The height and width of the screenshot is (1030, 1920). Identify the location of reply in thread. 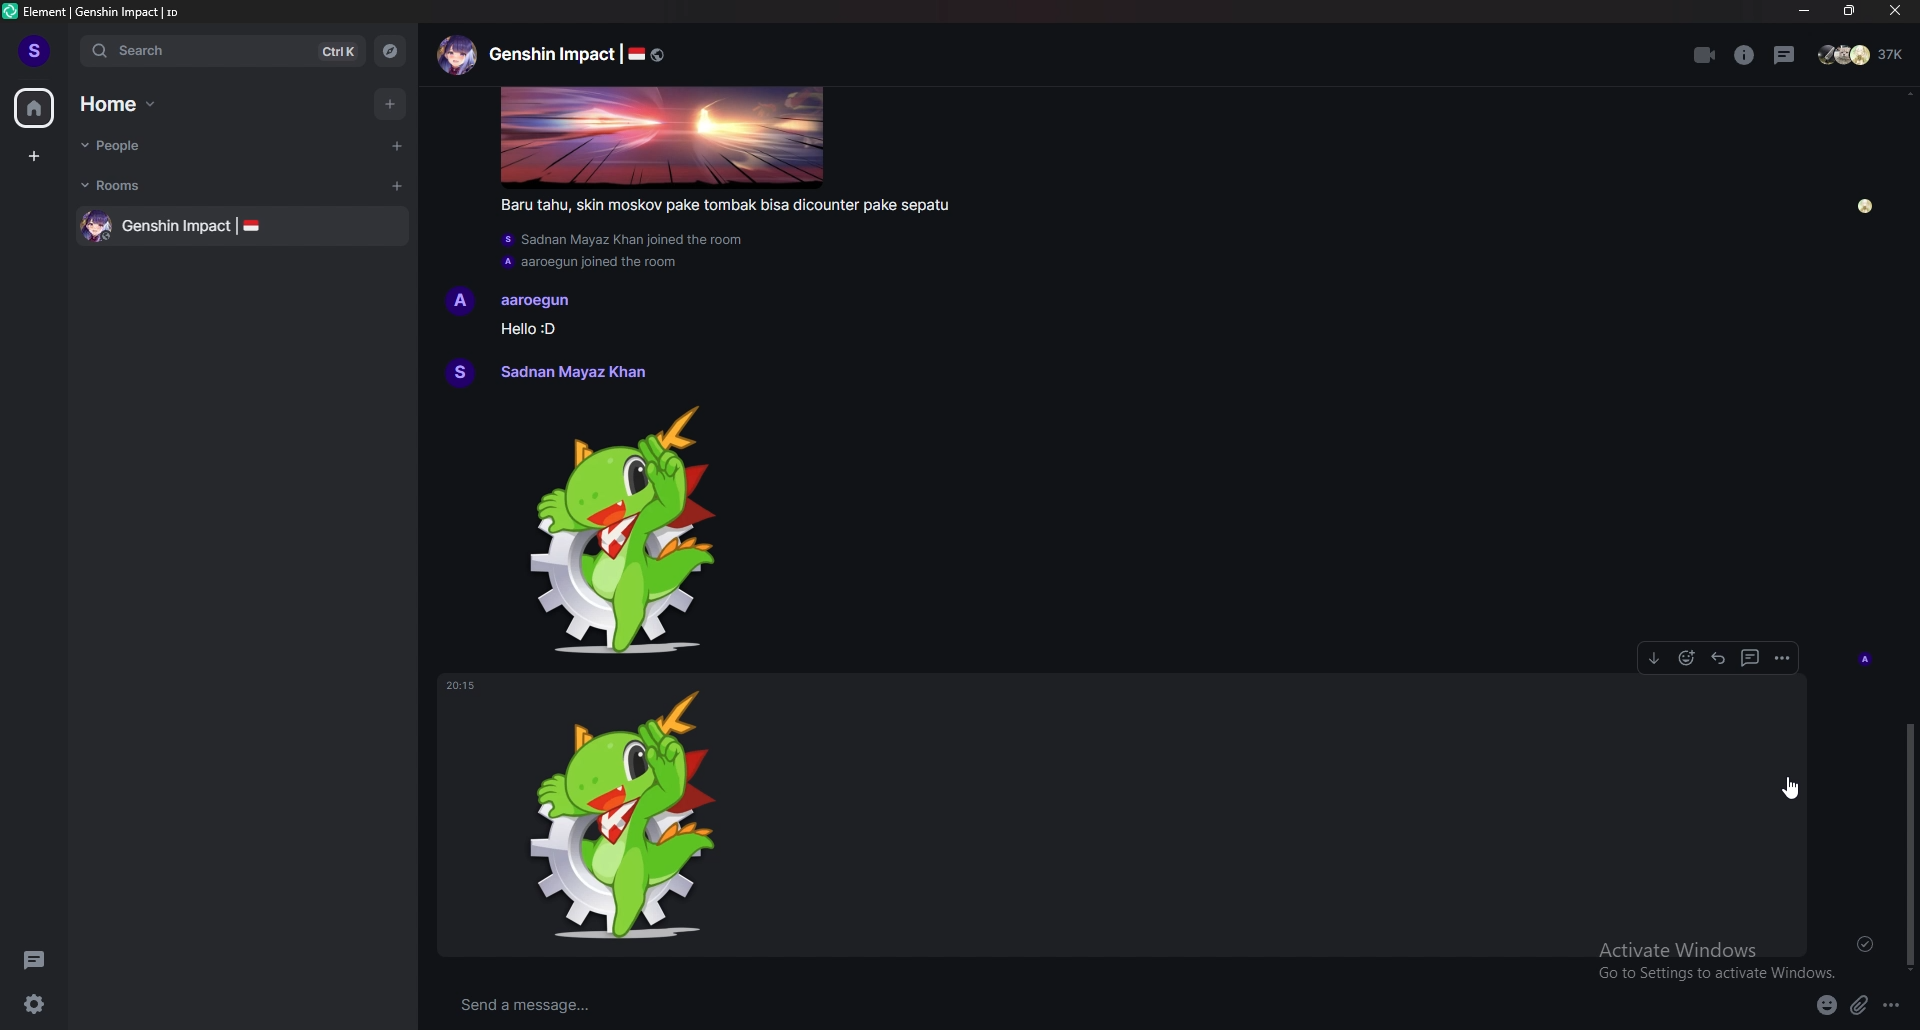
(1750, 658).